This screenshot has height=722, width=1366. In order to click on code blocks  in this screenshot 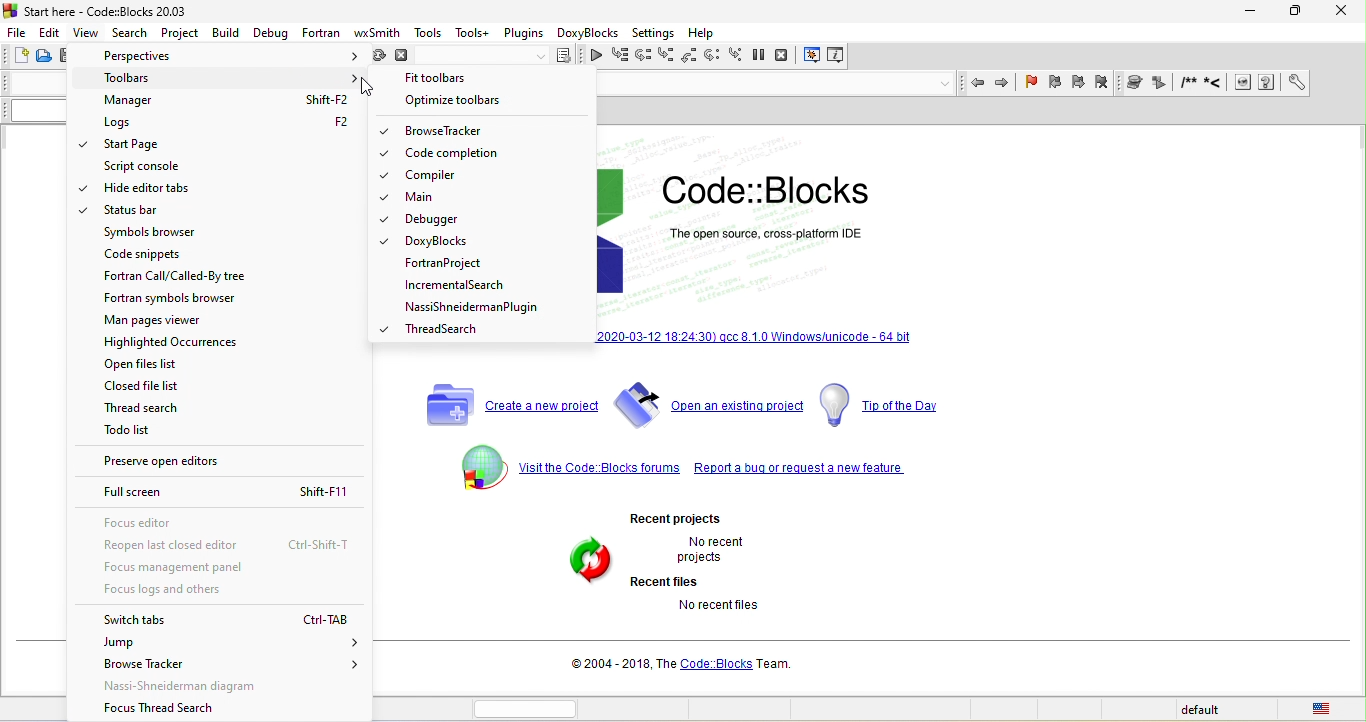, I will do `click(791, 188)`.